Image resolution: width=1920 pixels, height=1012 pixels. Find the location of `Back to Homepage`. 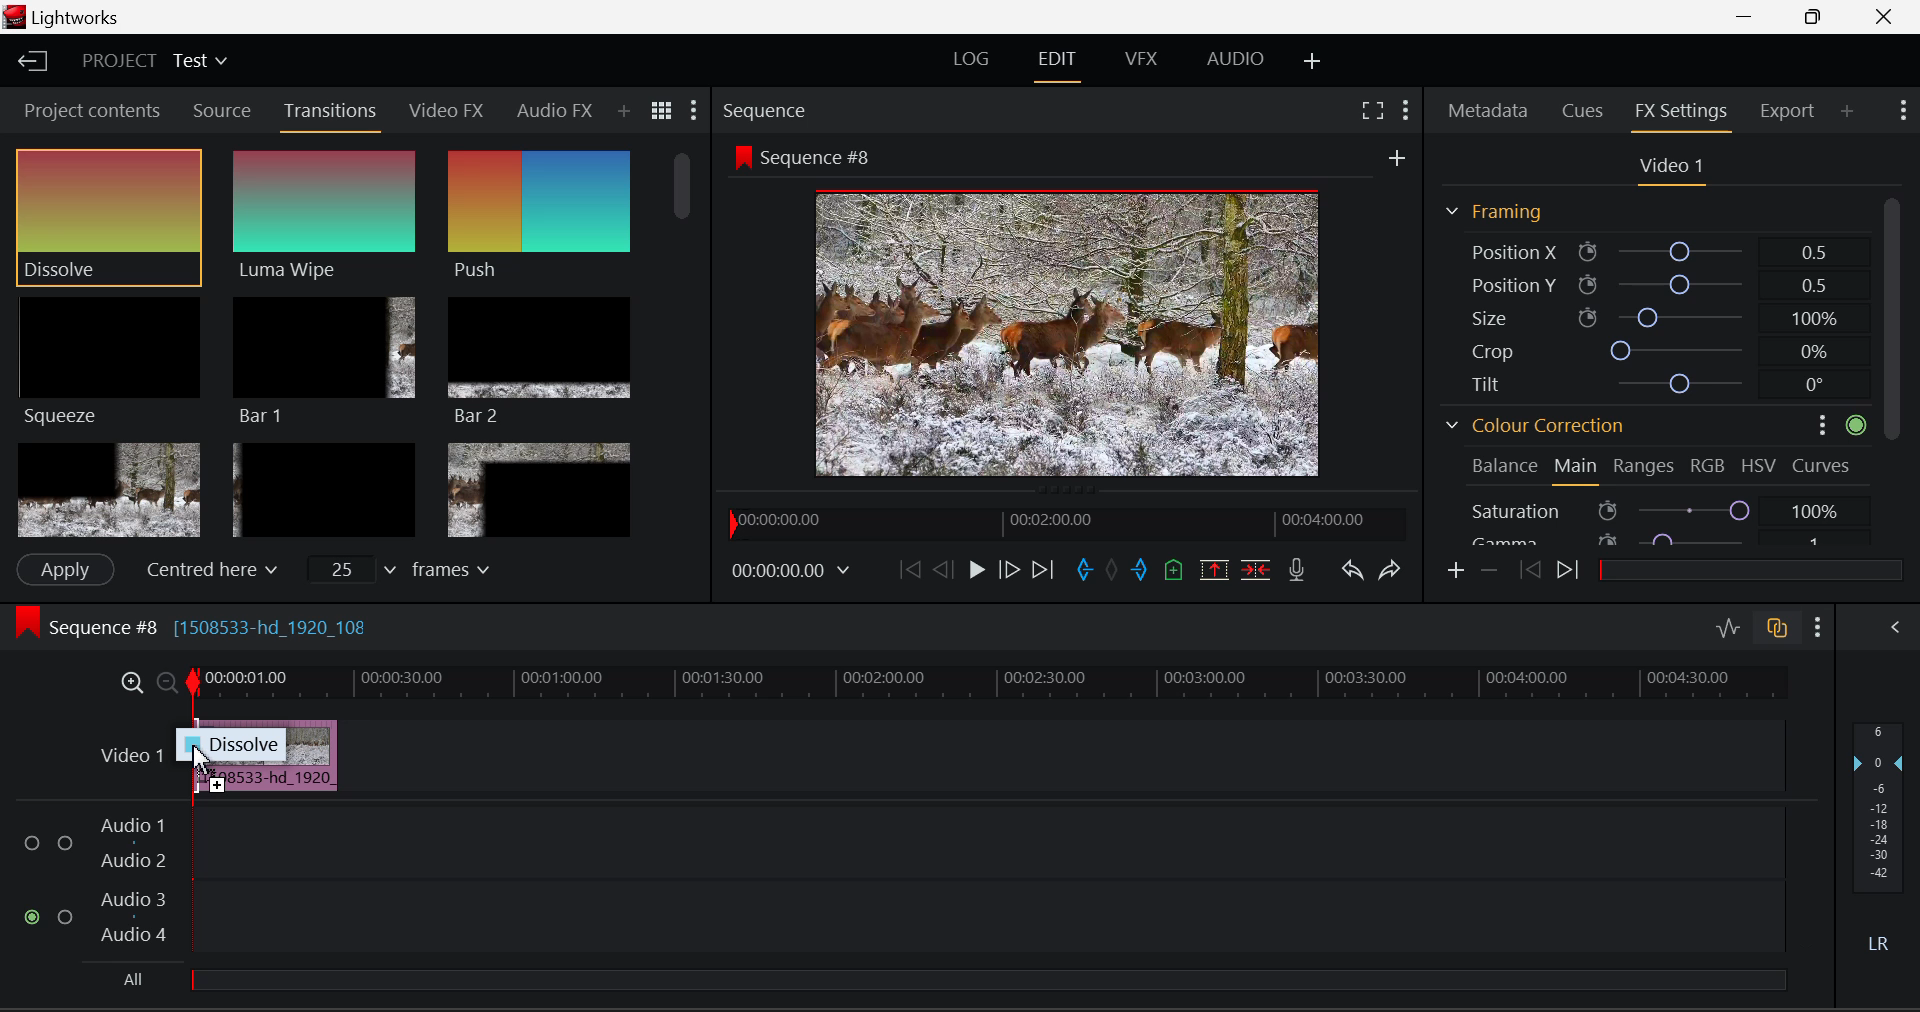

Back to Homepage is located at coordinates (30, 62).